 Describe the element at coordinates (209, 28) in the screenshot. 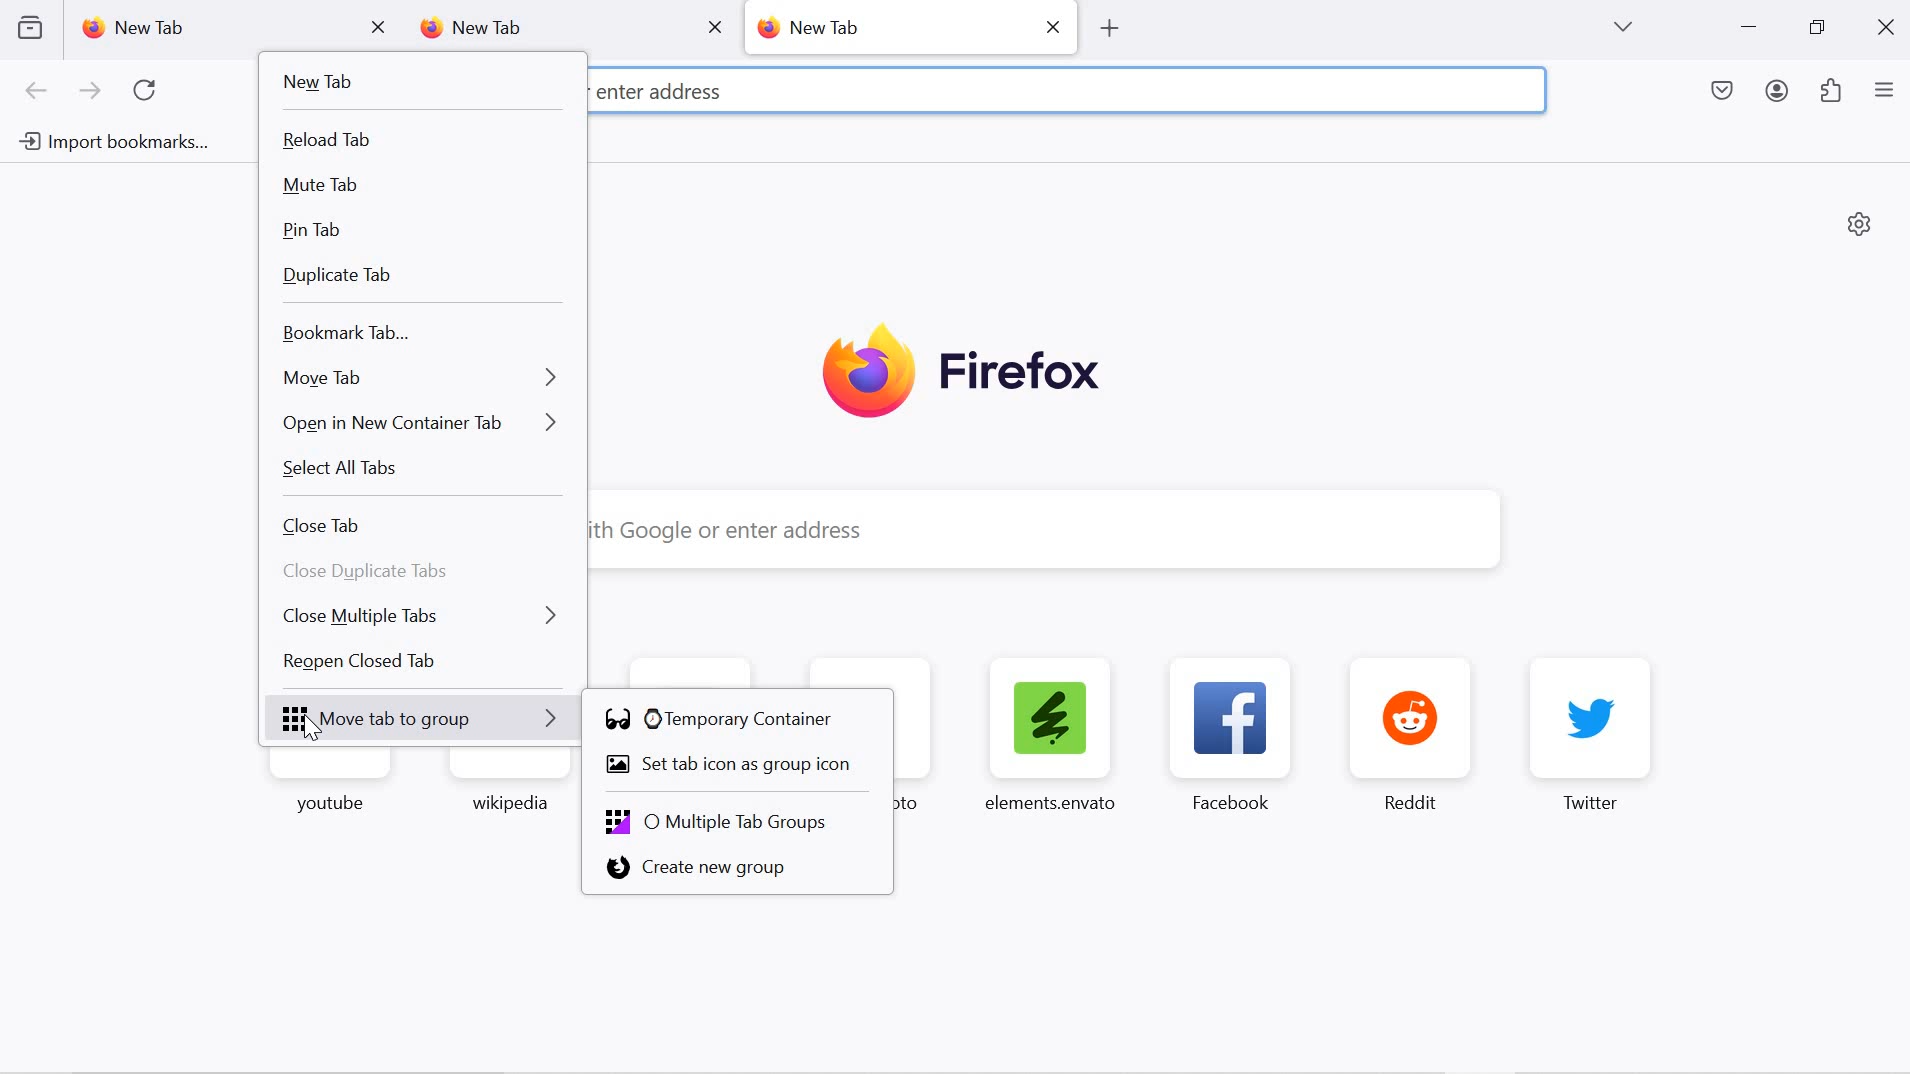

I see `new tab` at that location.